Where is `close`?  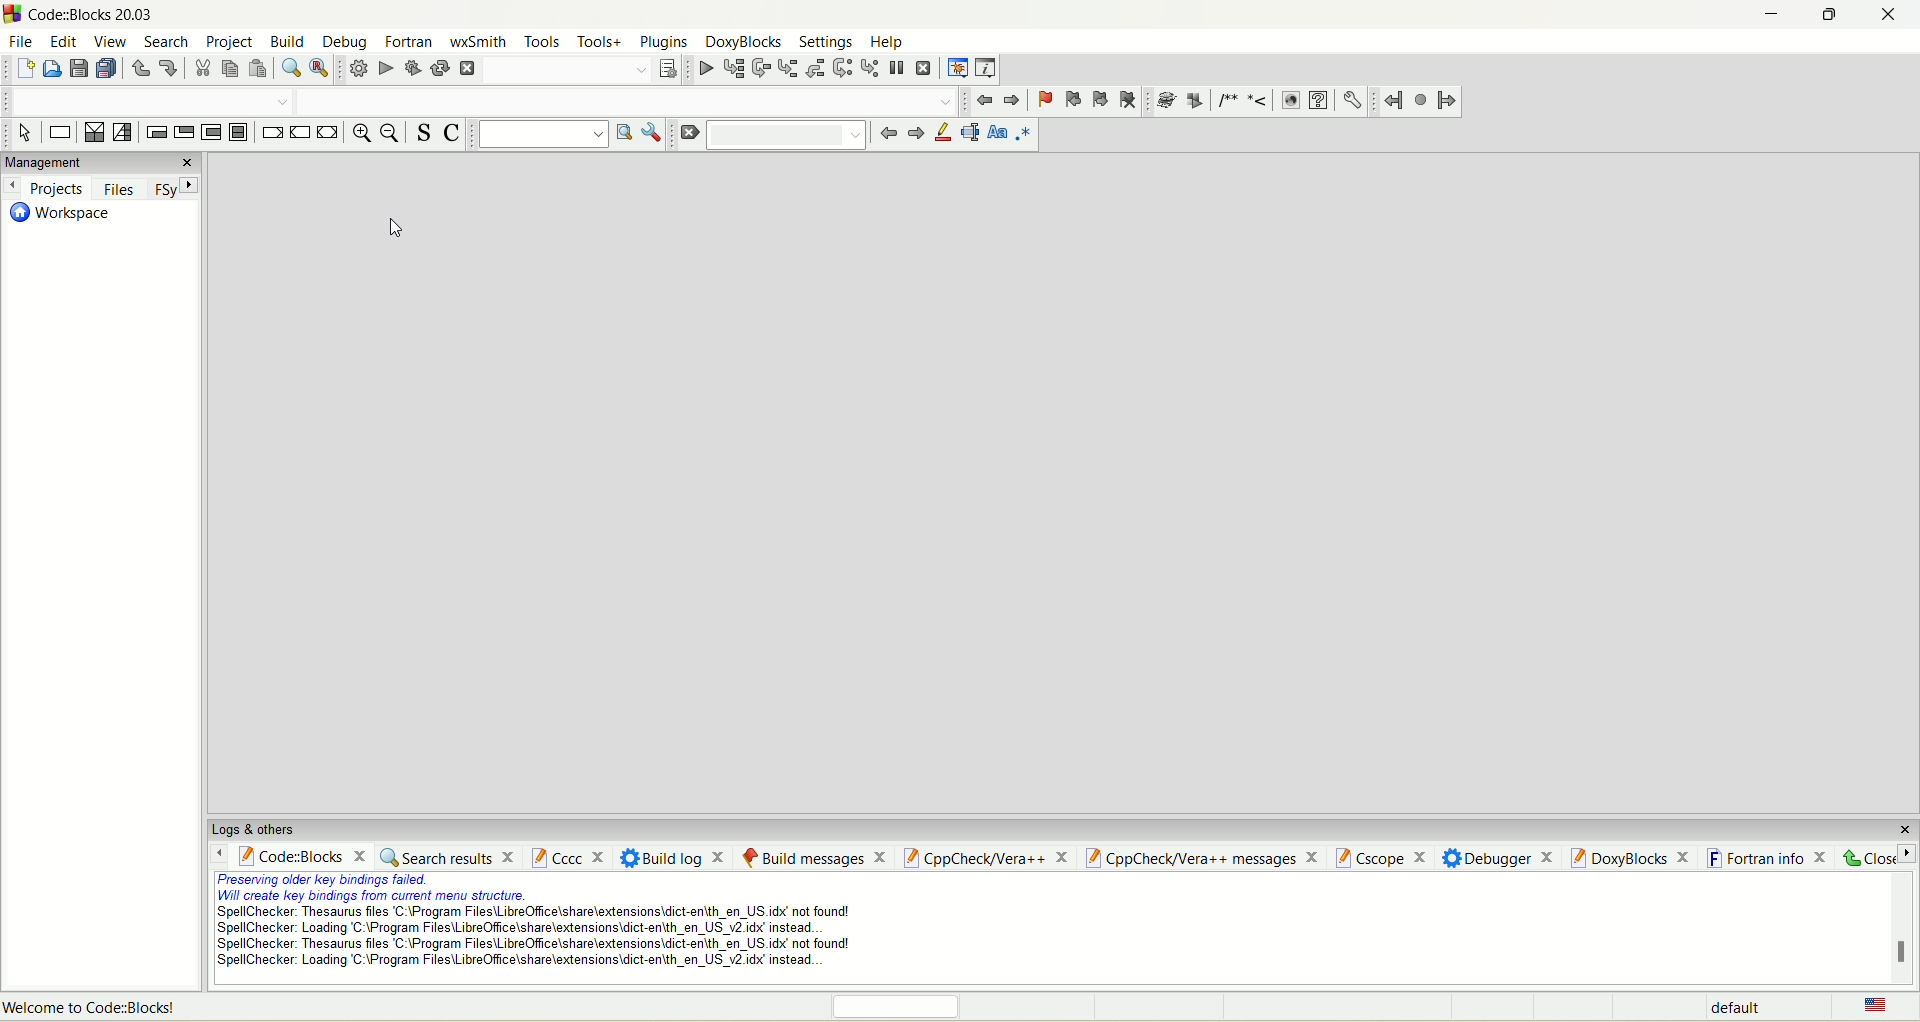
close is located at coordinates (1898, 824).